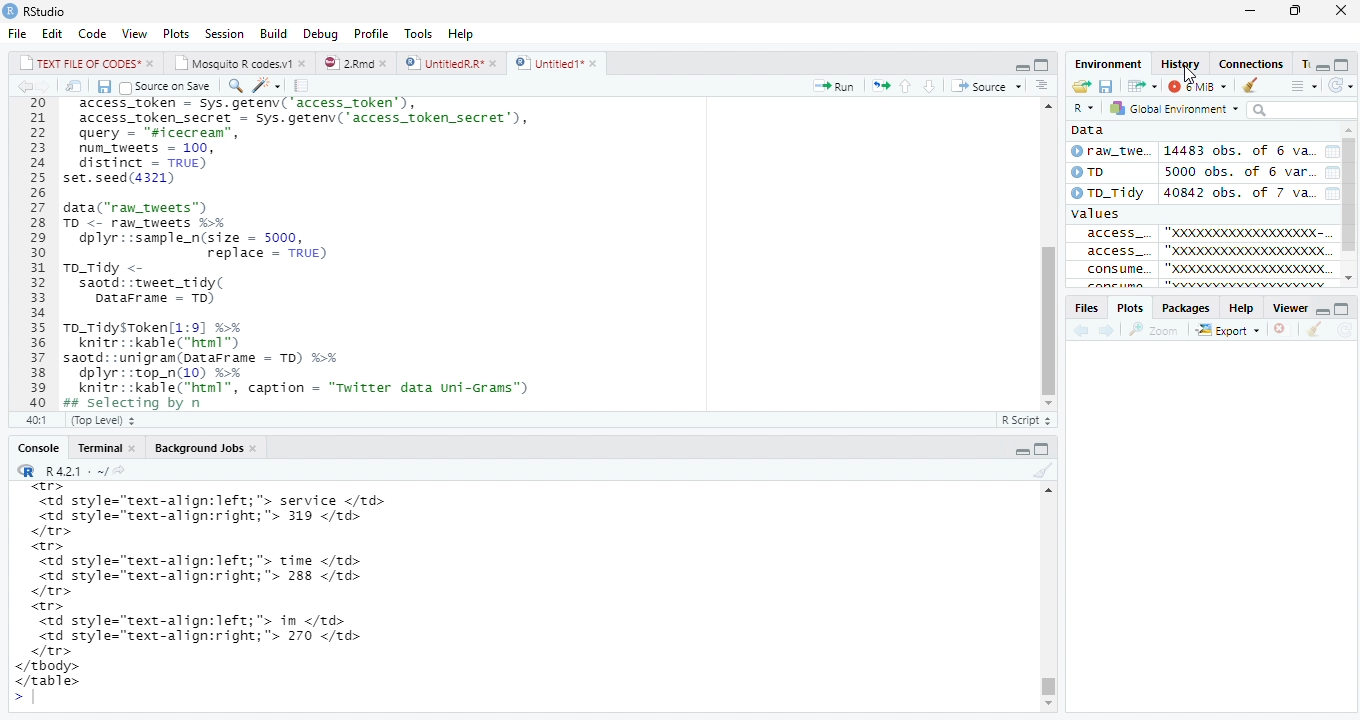  What do you see at coordinates (1024, 420) in the screenshot?
I see `R Script ` at bounding box center [1024, 420].